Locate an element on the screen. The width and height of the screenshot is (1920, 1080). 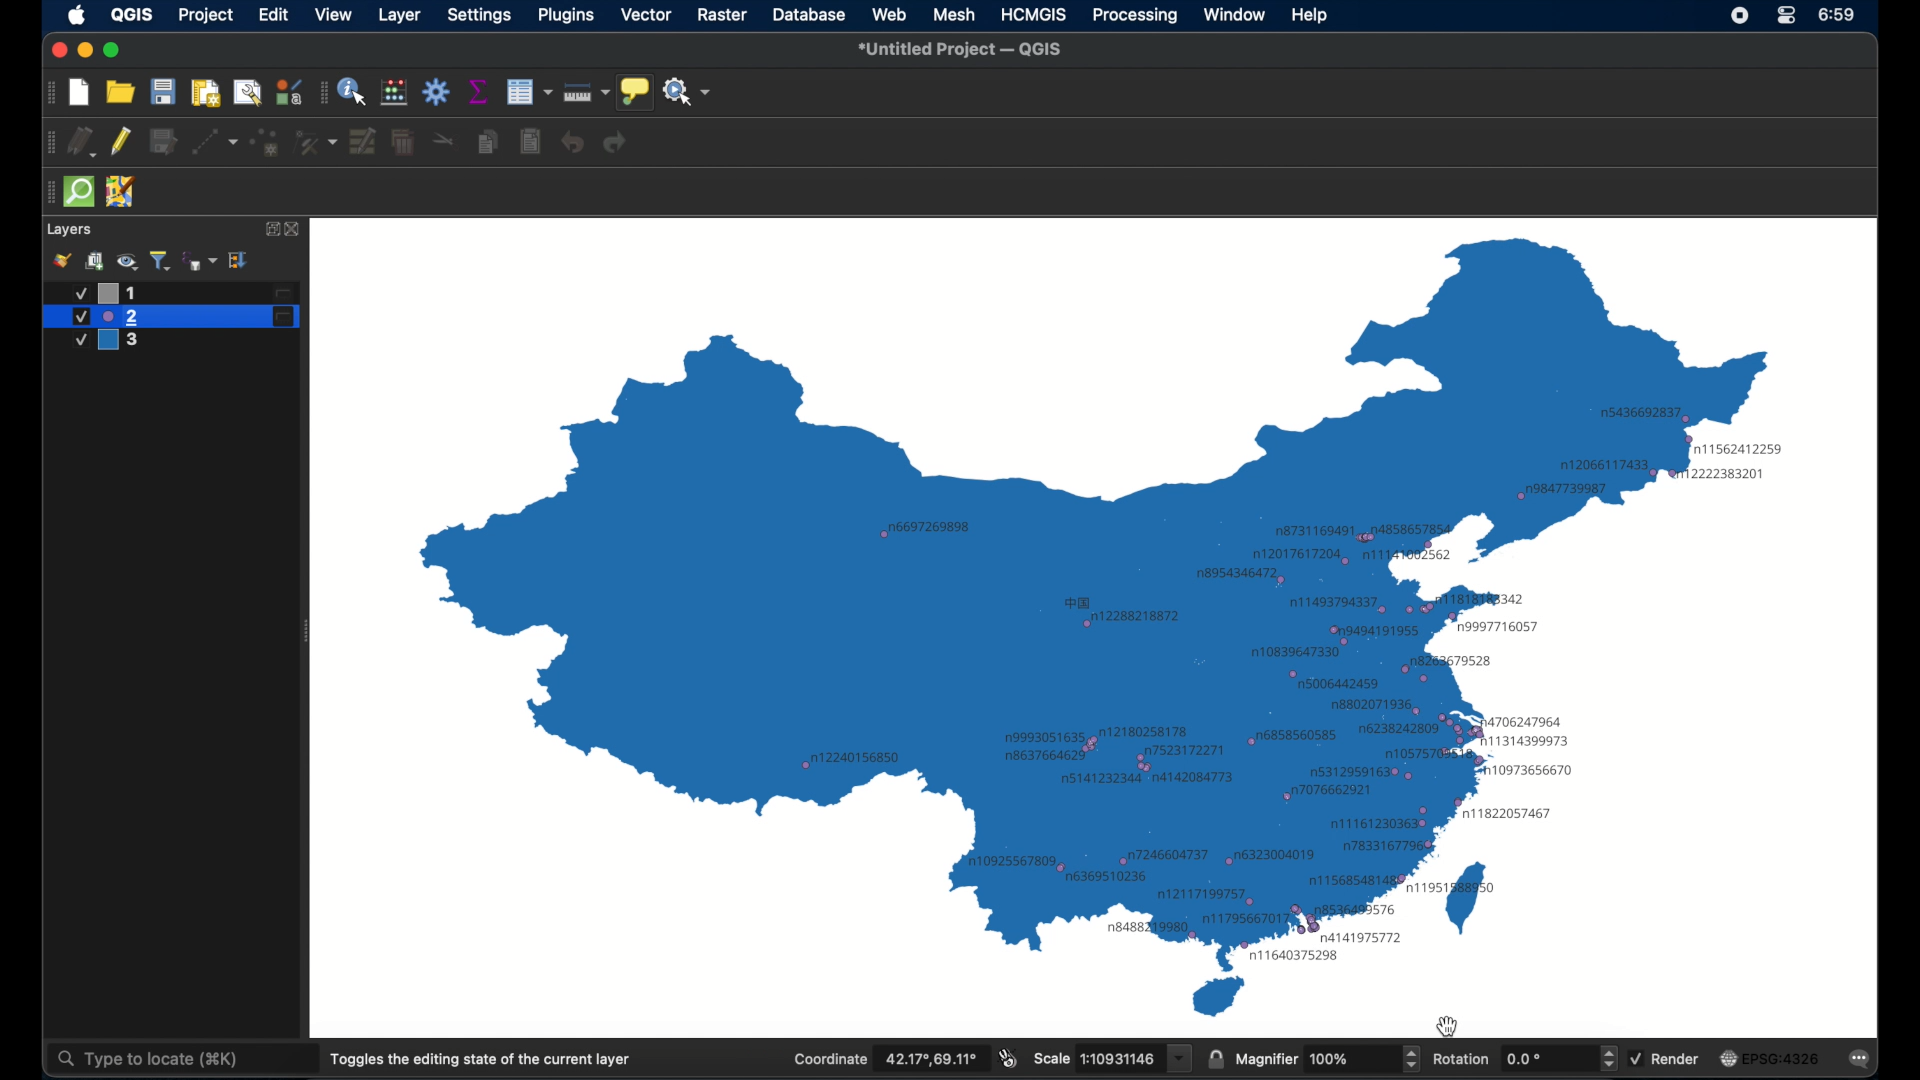
current crs is located at coordinates (1771, 1057).